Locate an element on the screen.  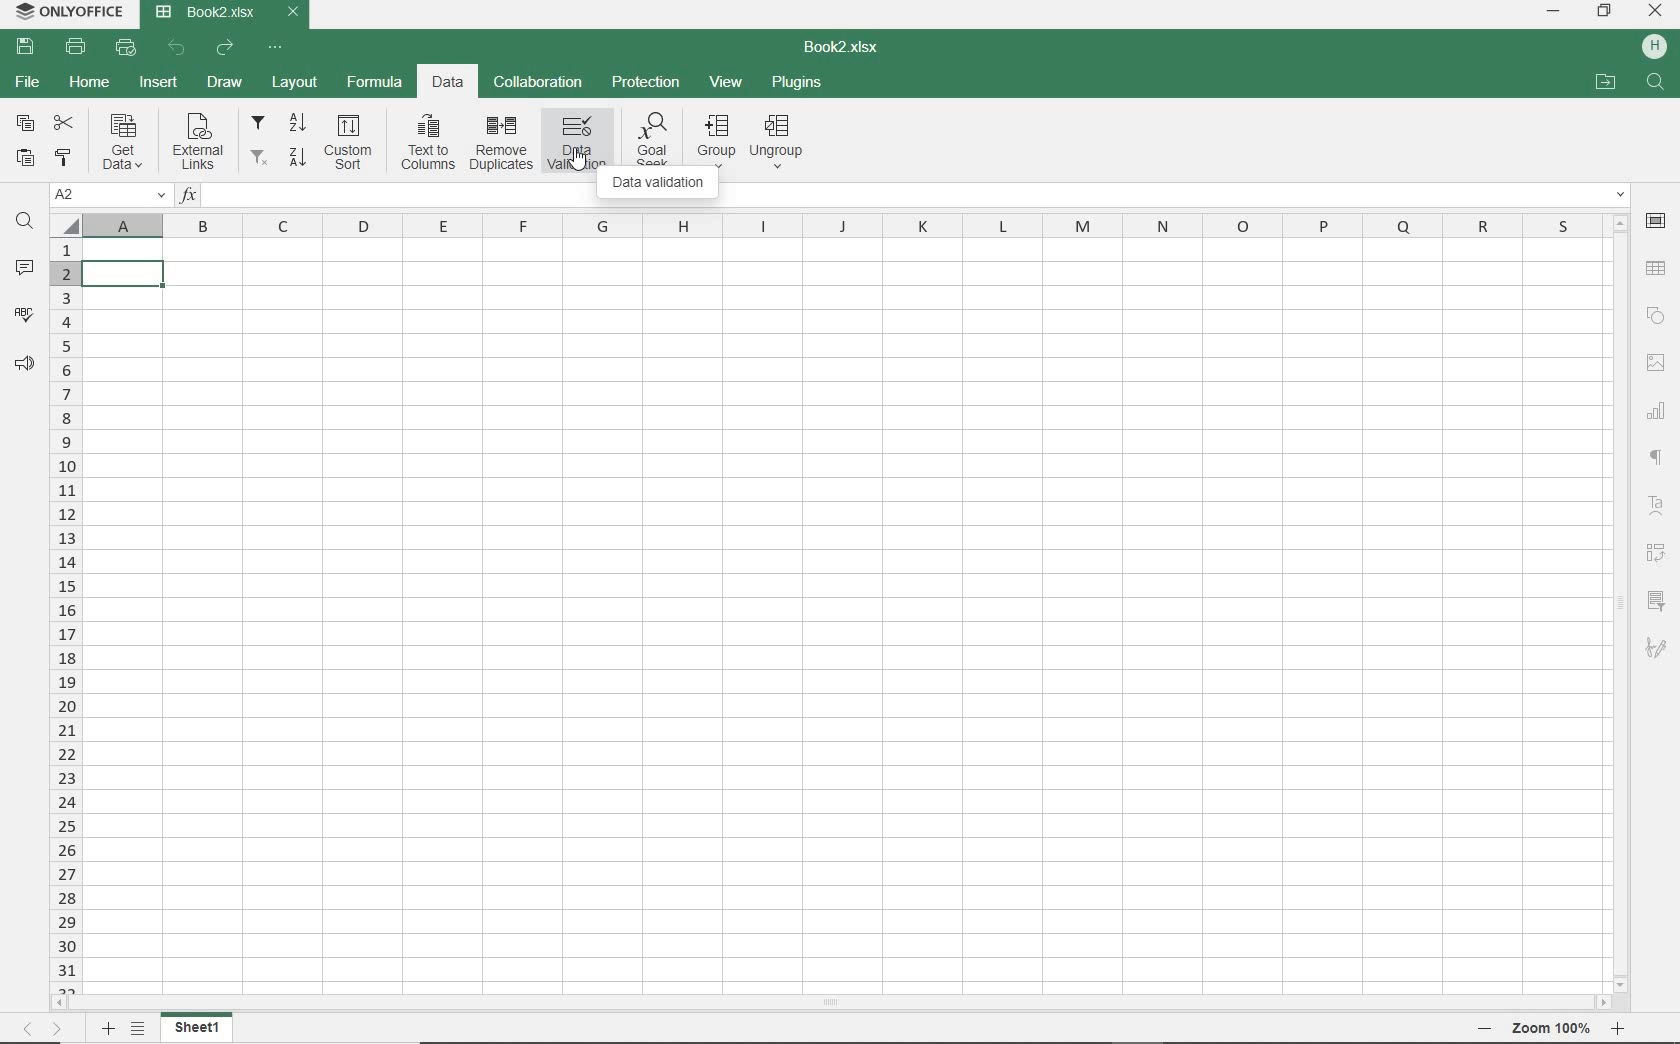
REDO is located at coordinates (225, 49).